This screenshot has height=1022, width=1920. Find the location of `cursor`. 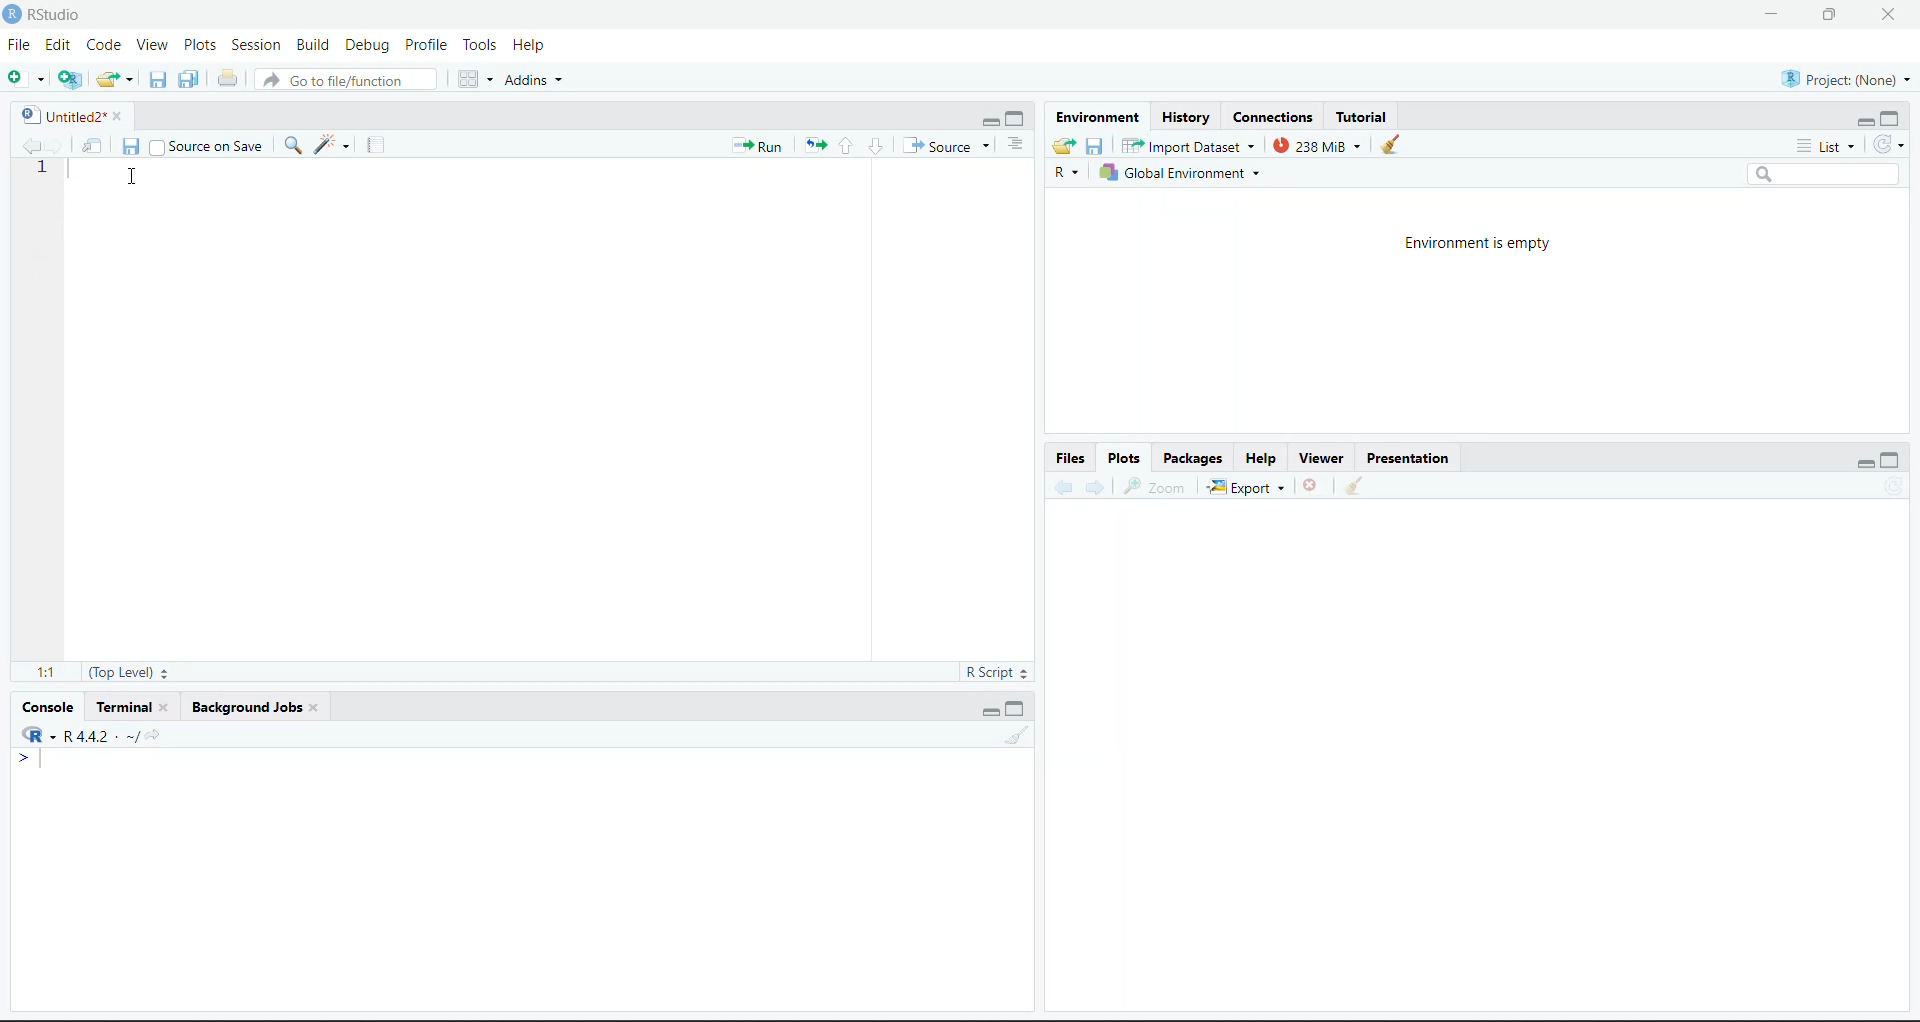

cursor is located at coordinates (131, 177).